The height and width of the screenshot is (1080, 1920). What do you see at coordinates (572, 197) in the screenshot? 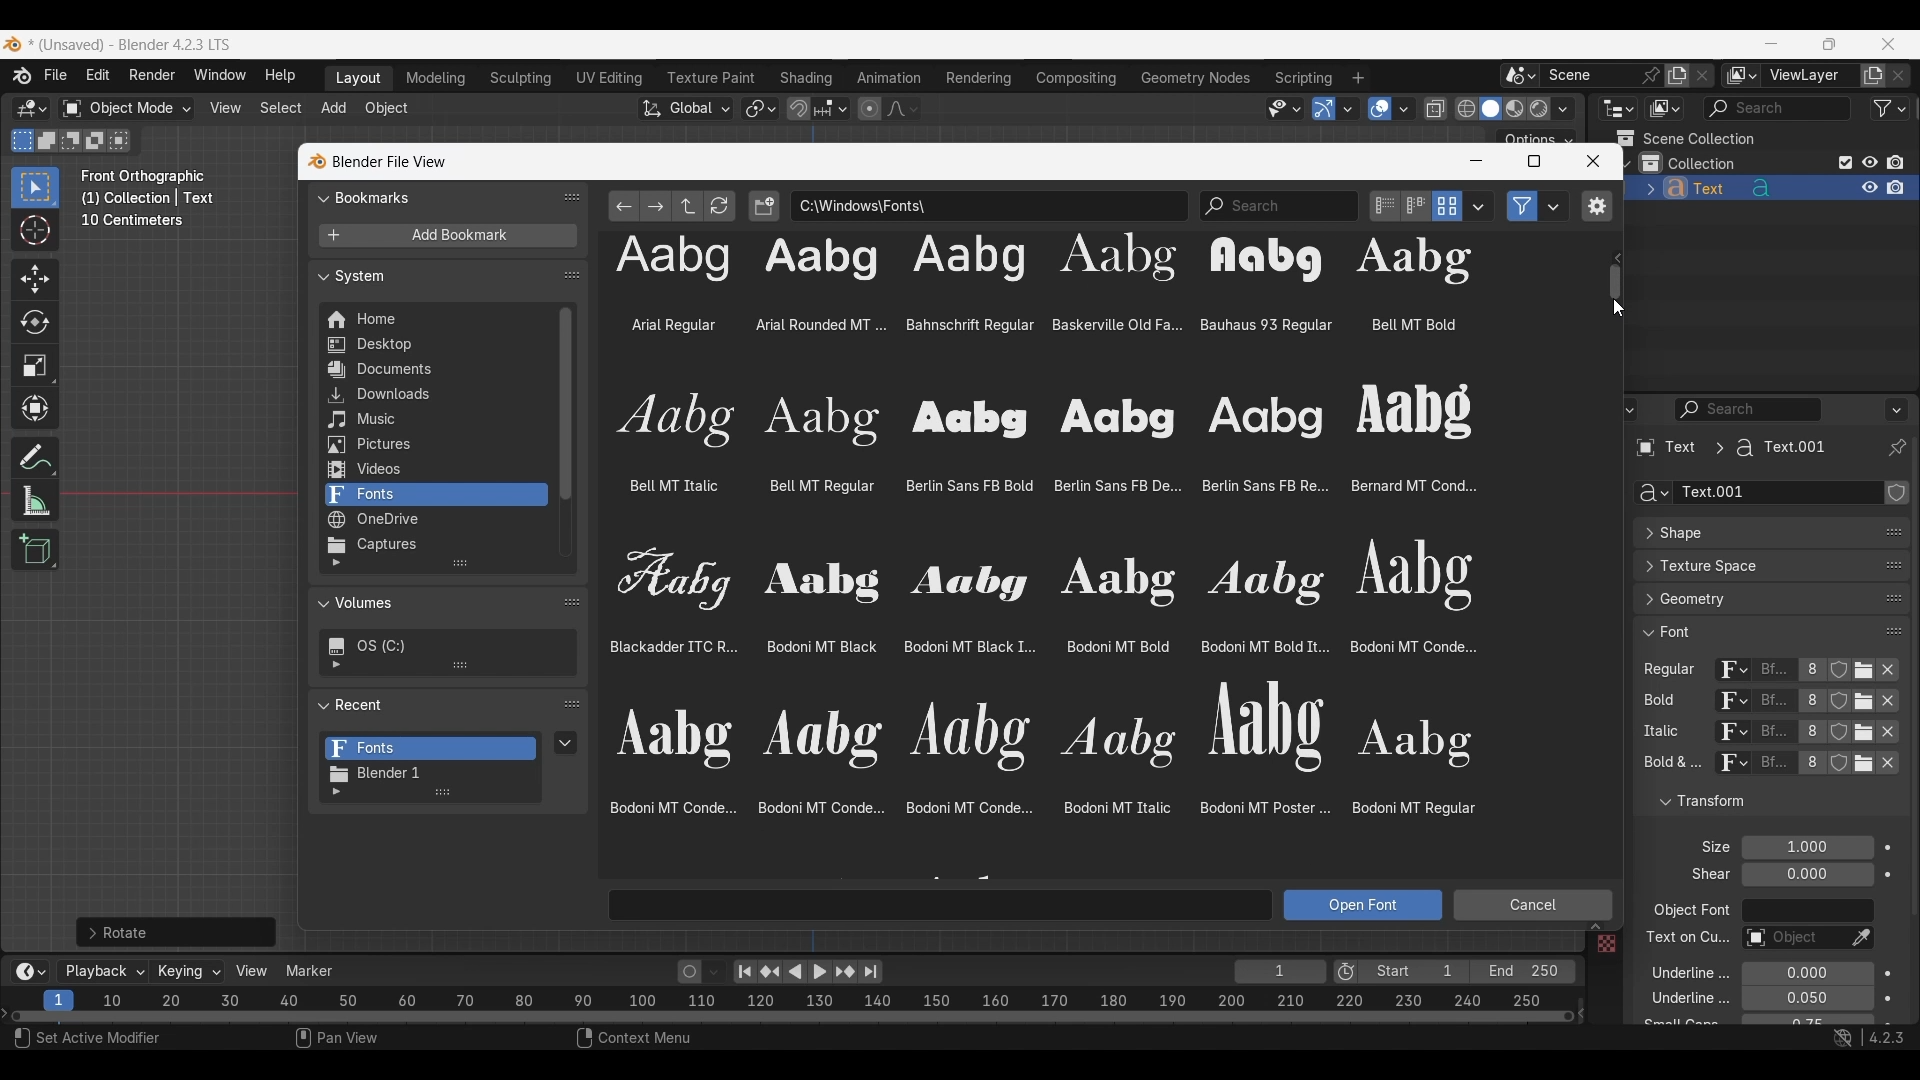
I see `Change order in list` at bounding box center [572, 197].